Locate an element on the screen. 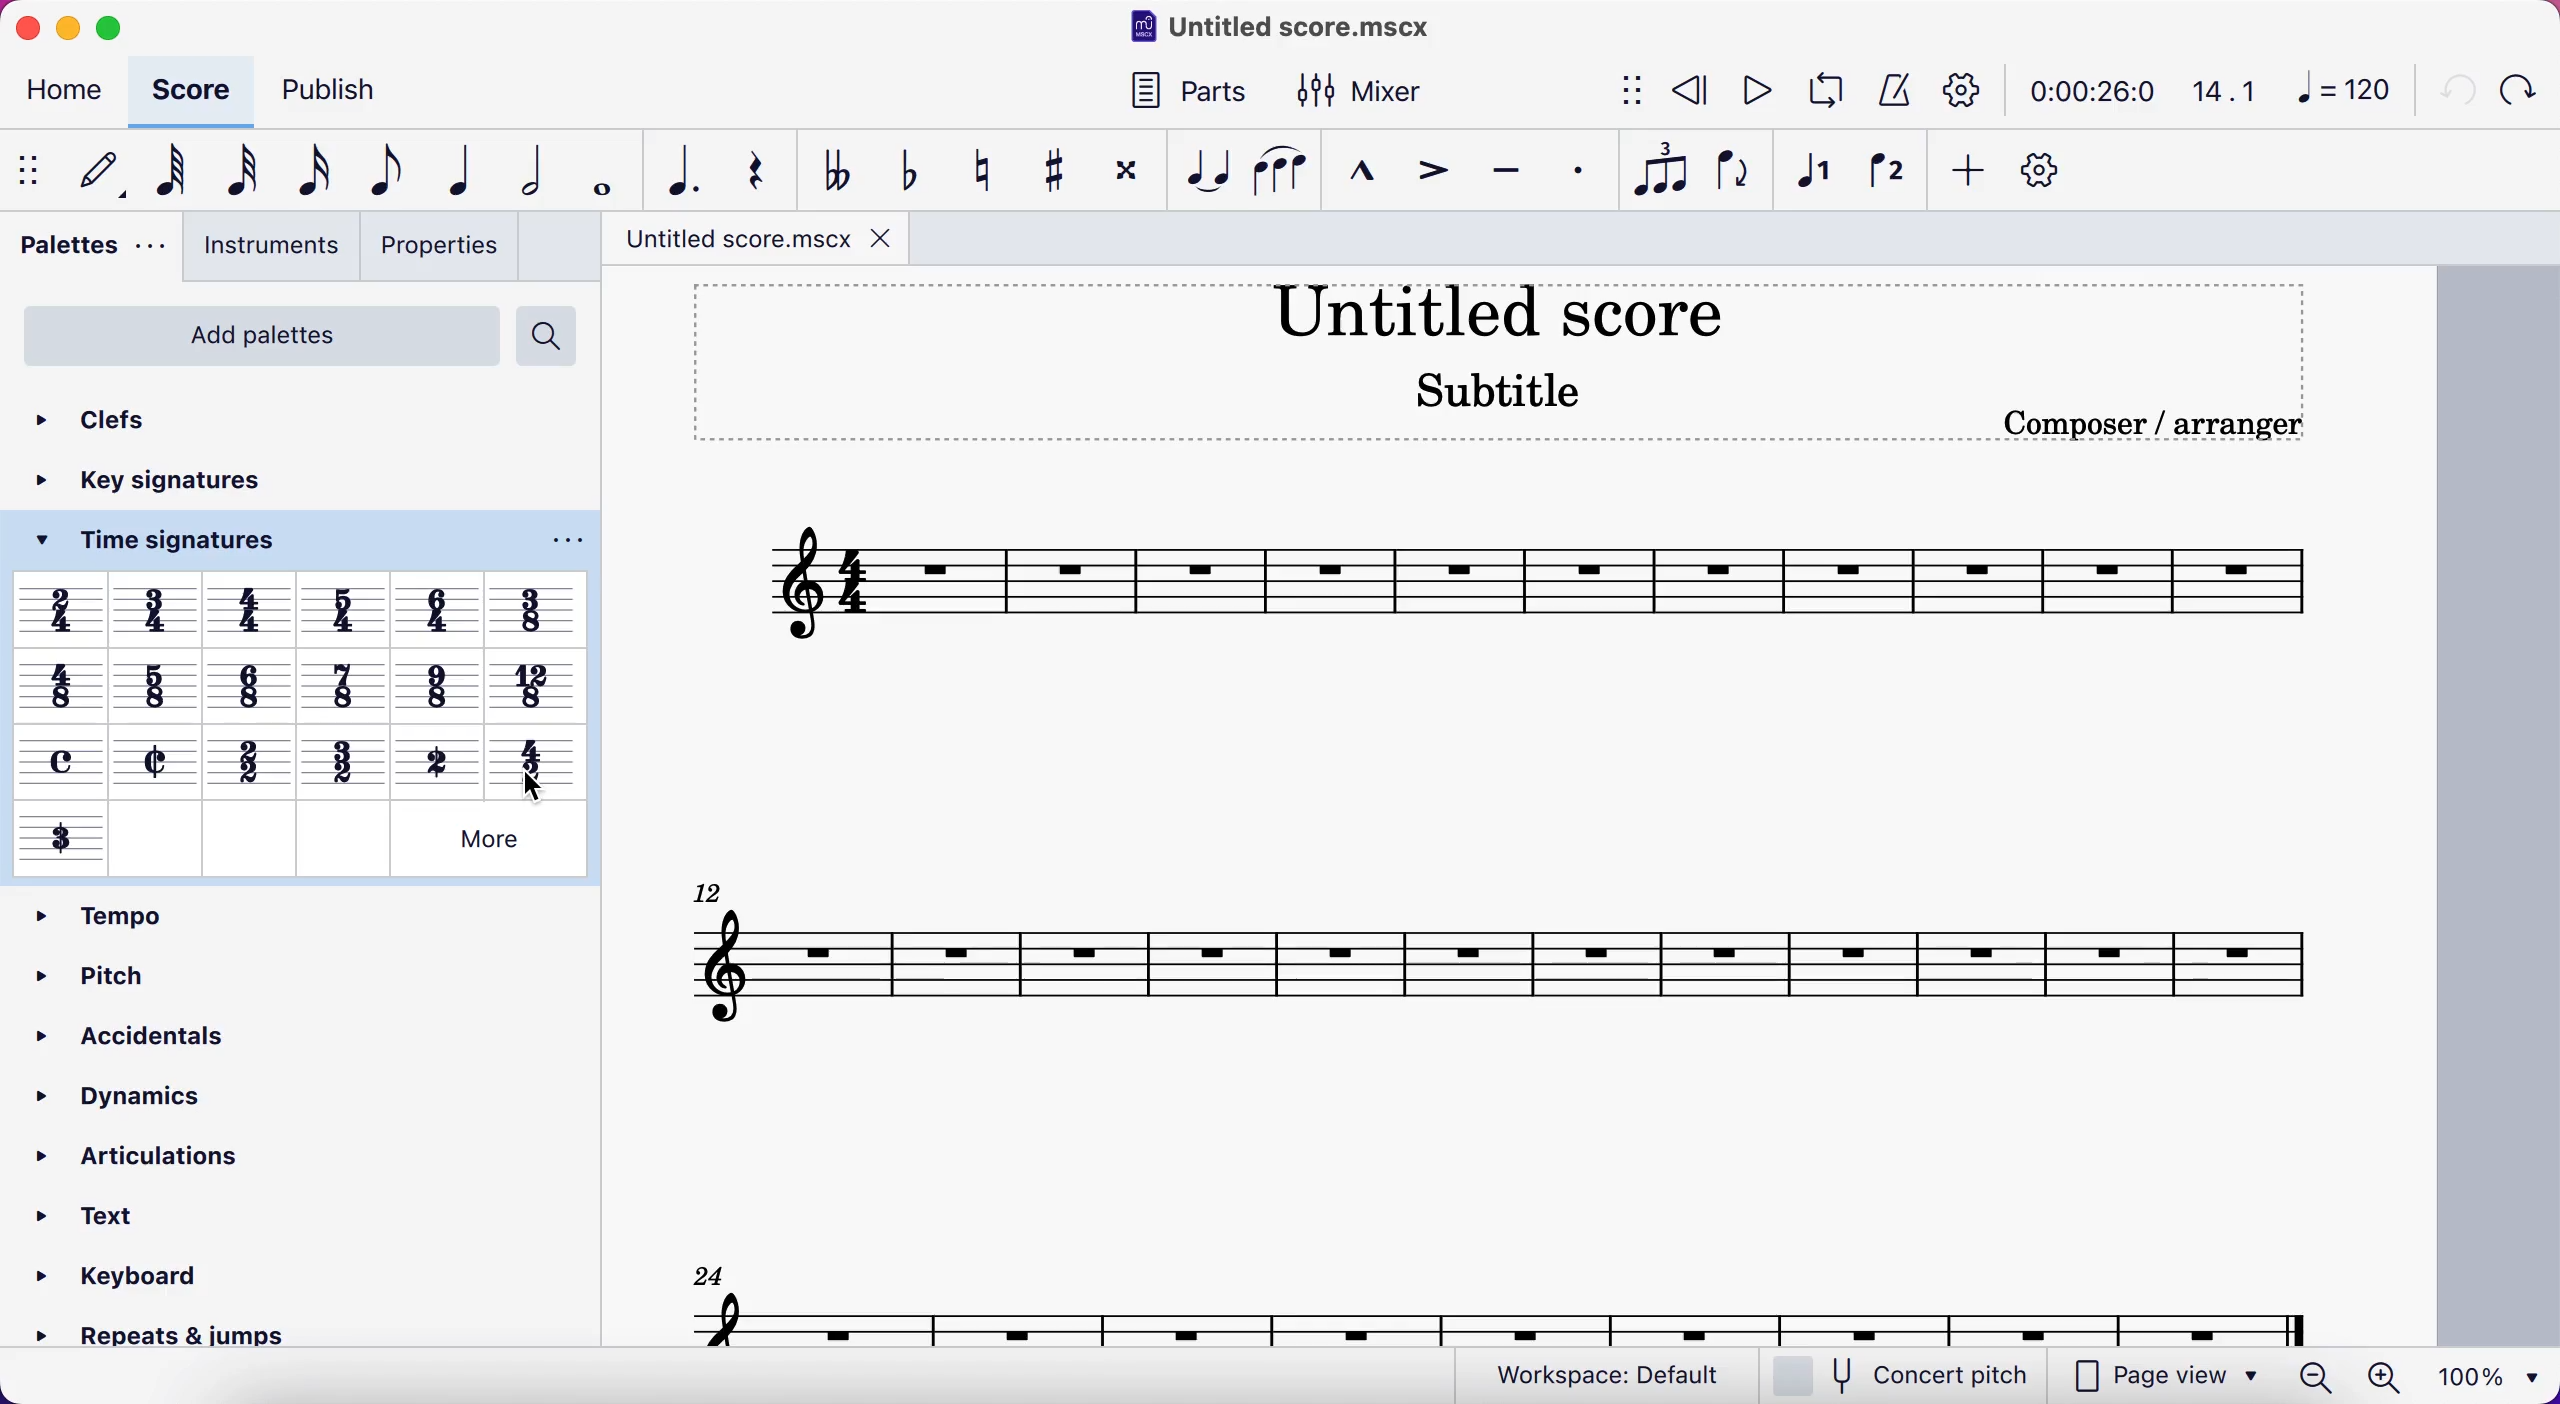 The width and height of the screenshot is (2560, 1404).  is located at coordinates (341, 842).